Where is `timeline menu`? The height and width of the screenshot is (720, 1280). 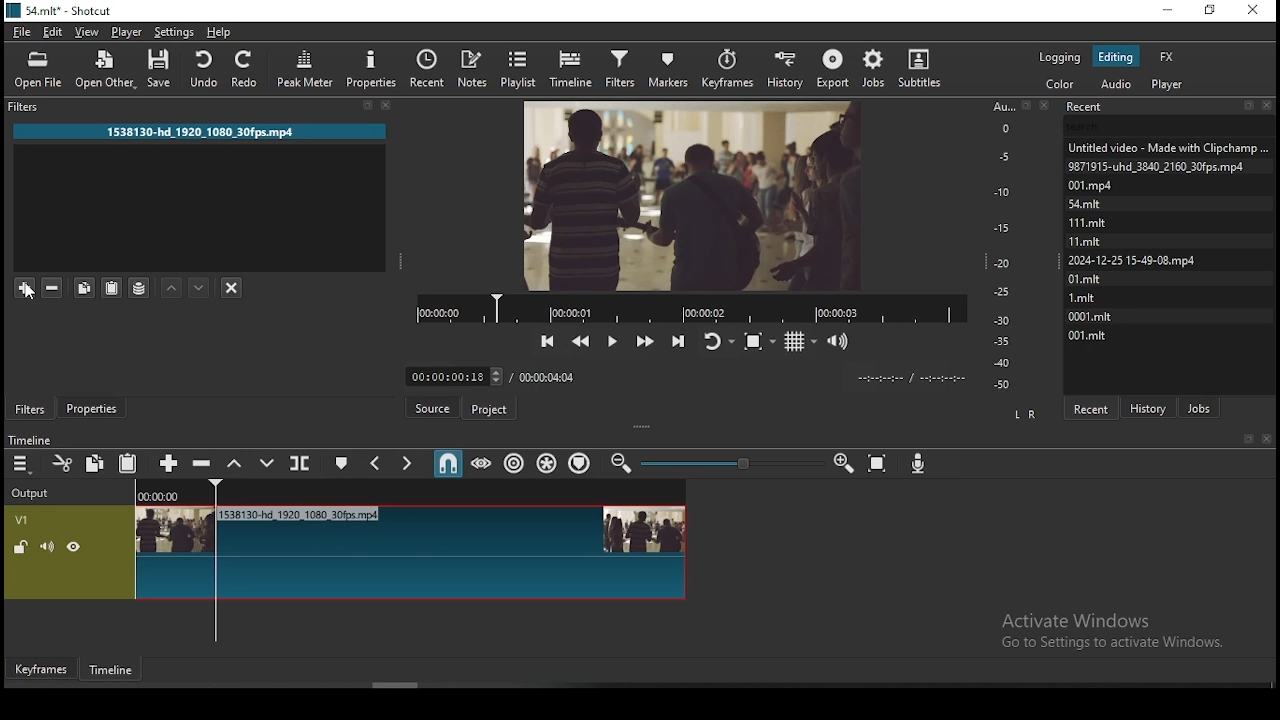 timeline menu is located at coordinates (23, 464).